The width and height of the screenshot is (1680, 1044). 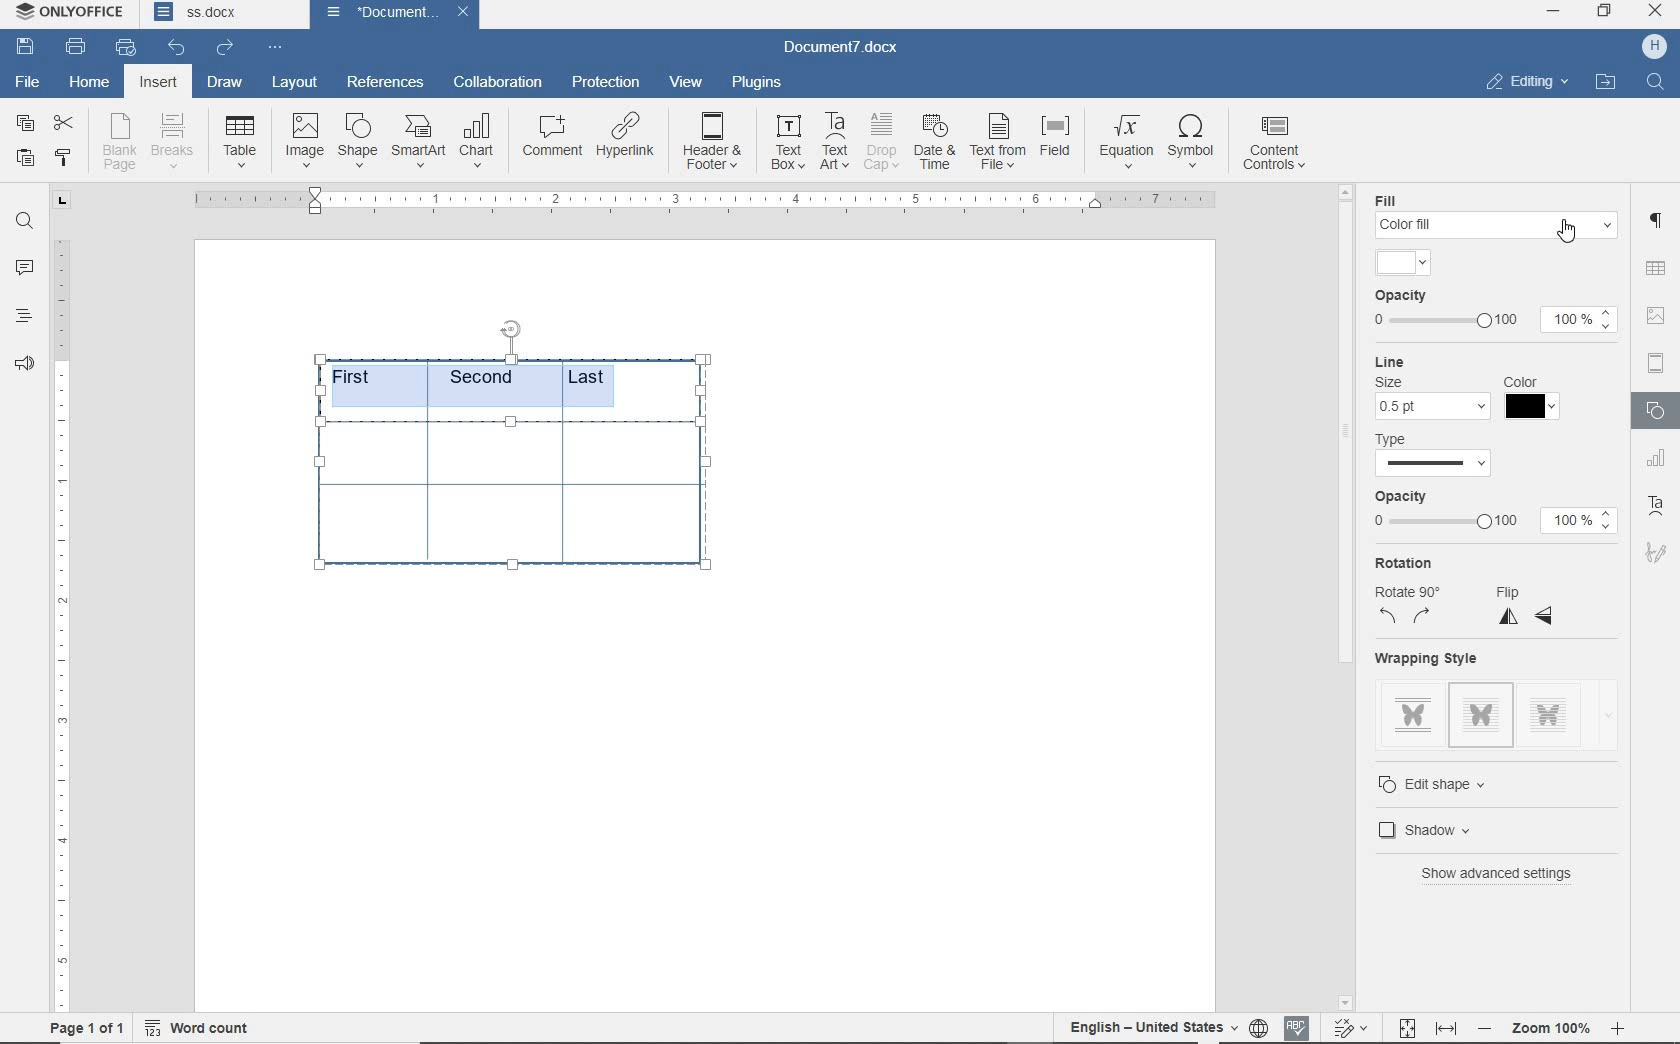 What do you see at coordinates (1606, 12) in the screenshot?
I see `RESTORE DOWN` at bounding box center [1606, 12].